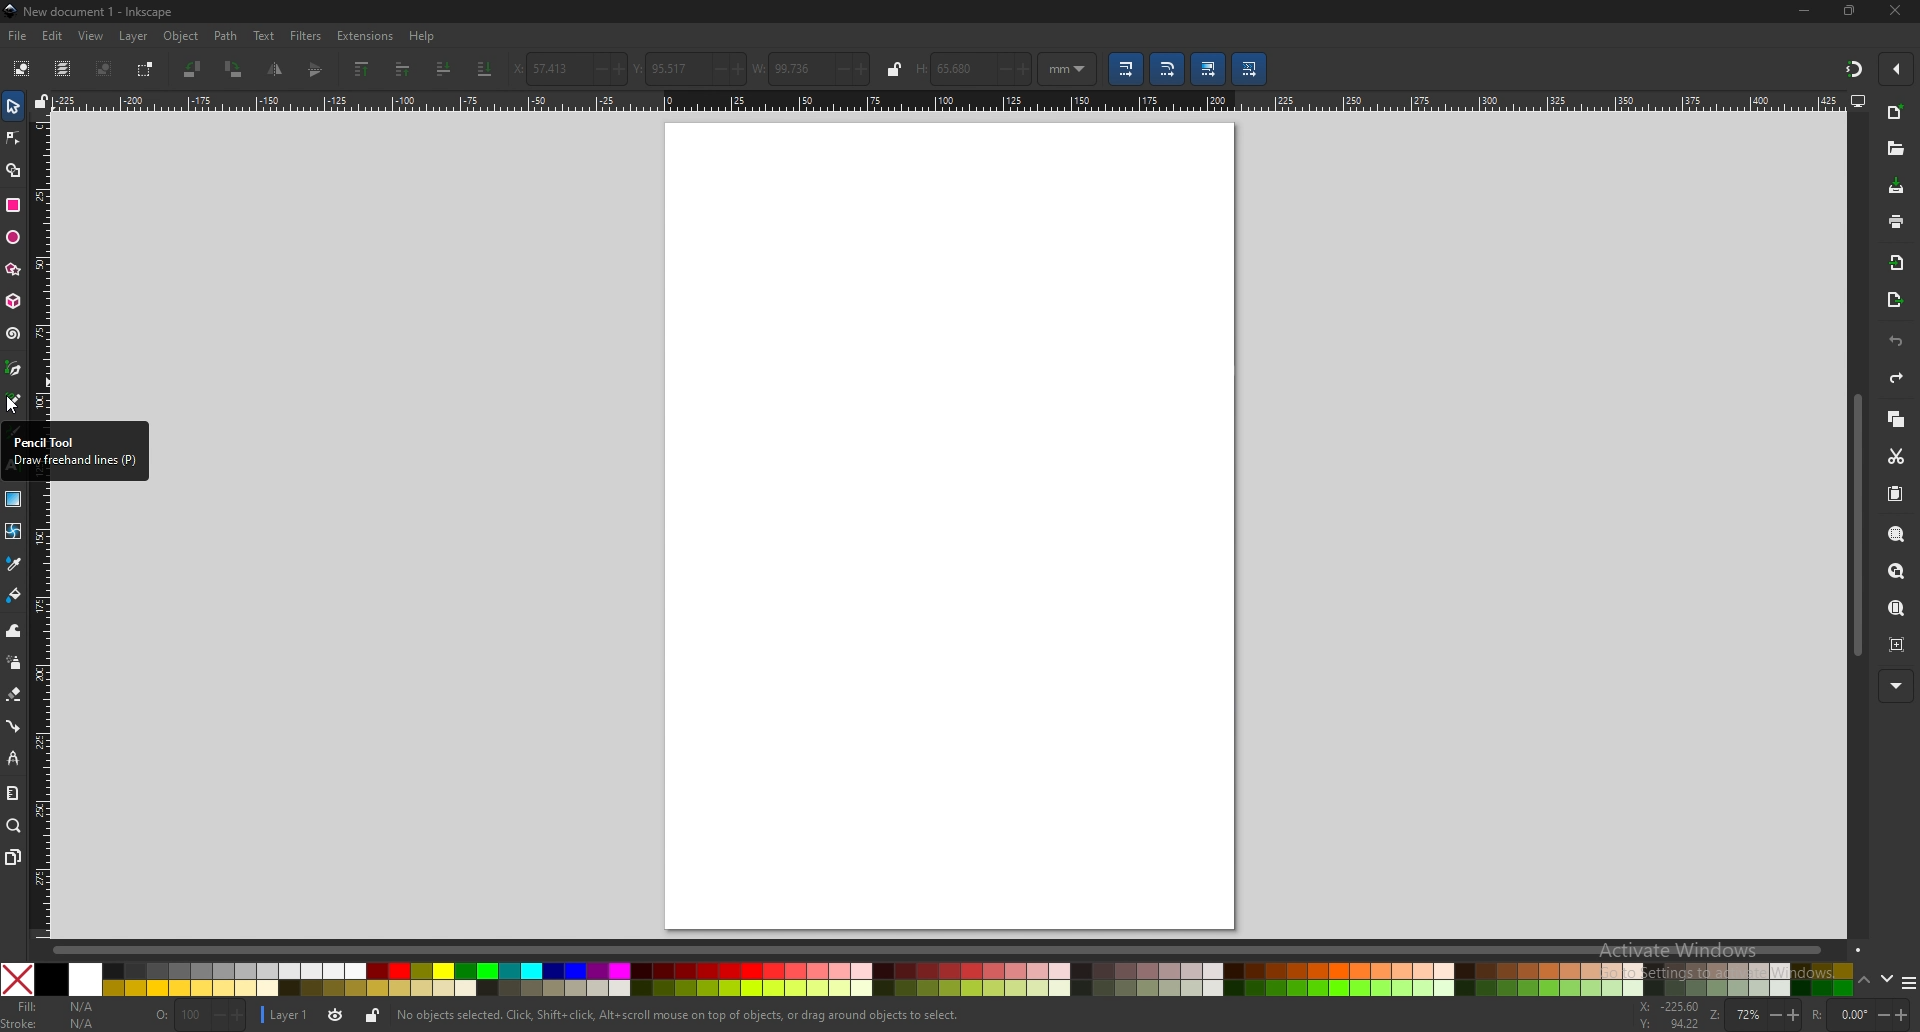 This screenshot has height=1032, width=1920. I want to click on fill bucket, so click(13, 595).